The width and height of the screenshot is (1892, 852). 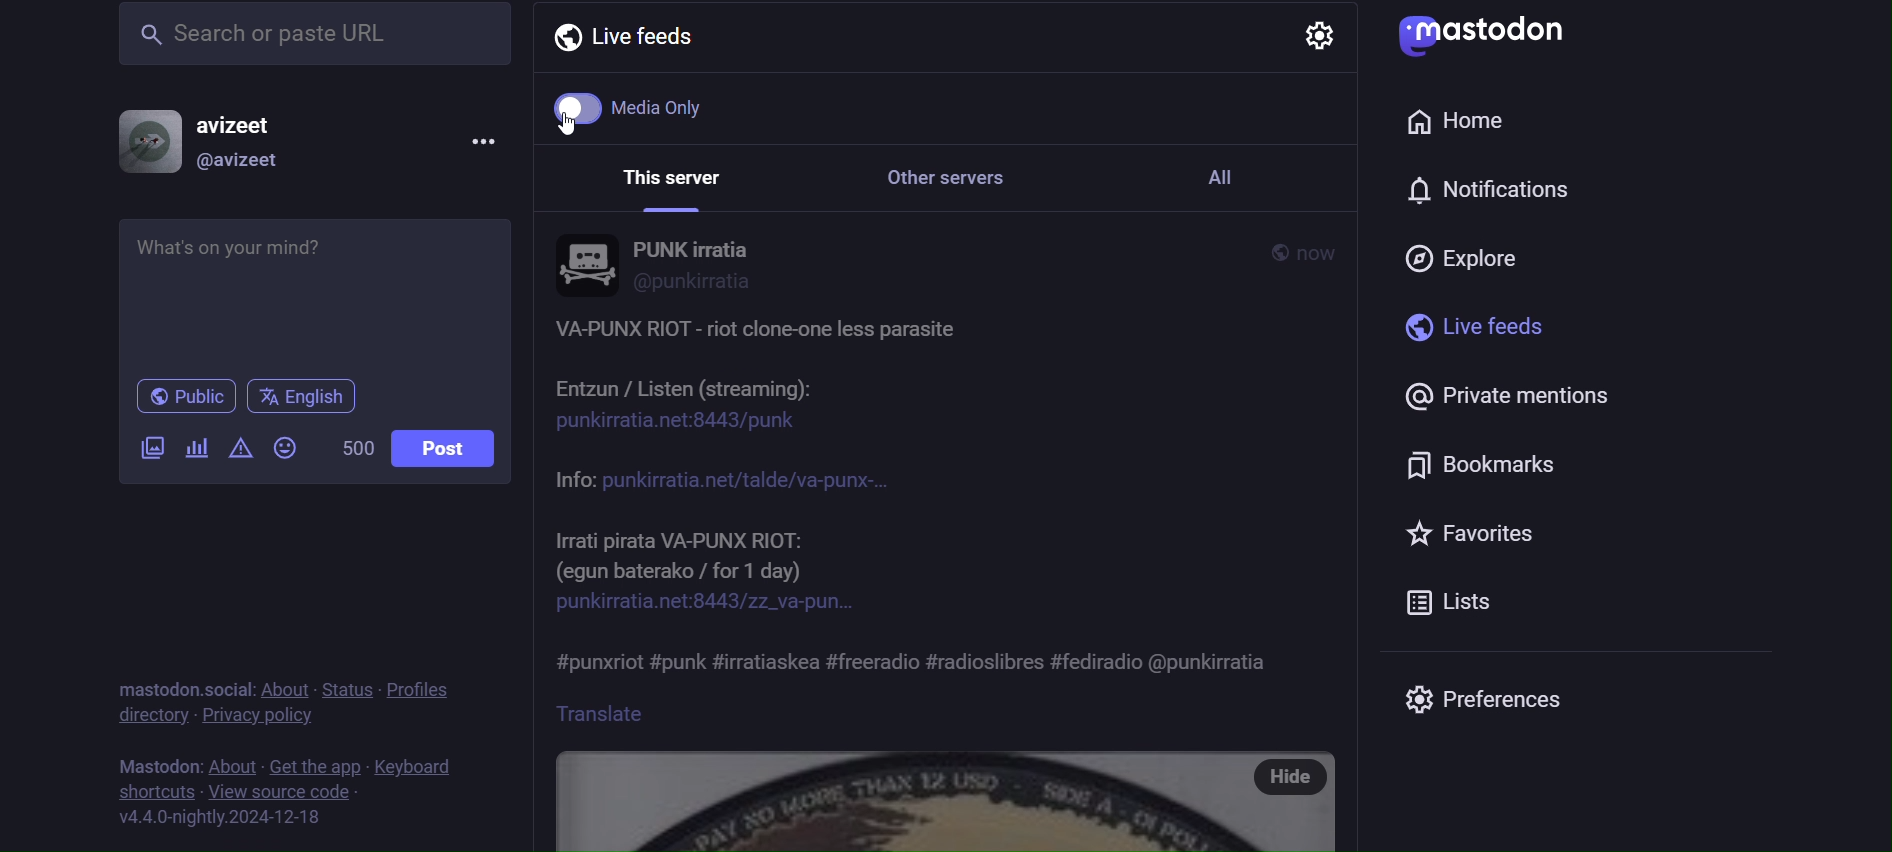 I want to click on profiles, so click(x=426, y=689).